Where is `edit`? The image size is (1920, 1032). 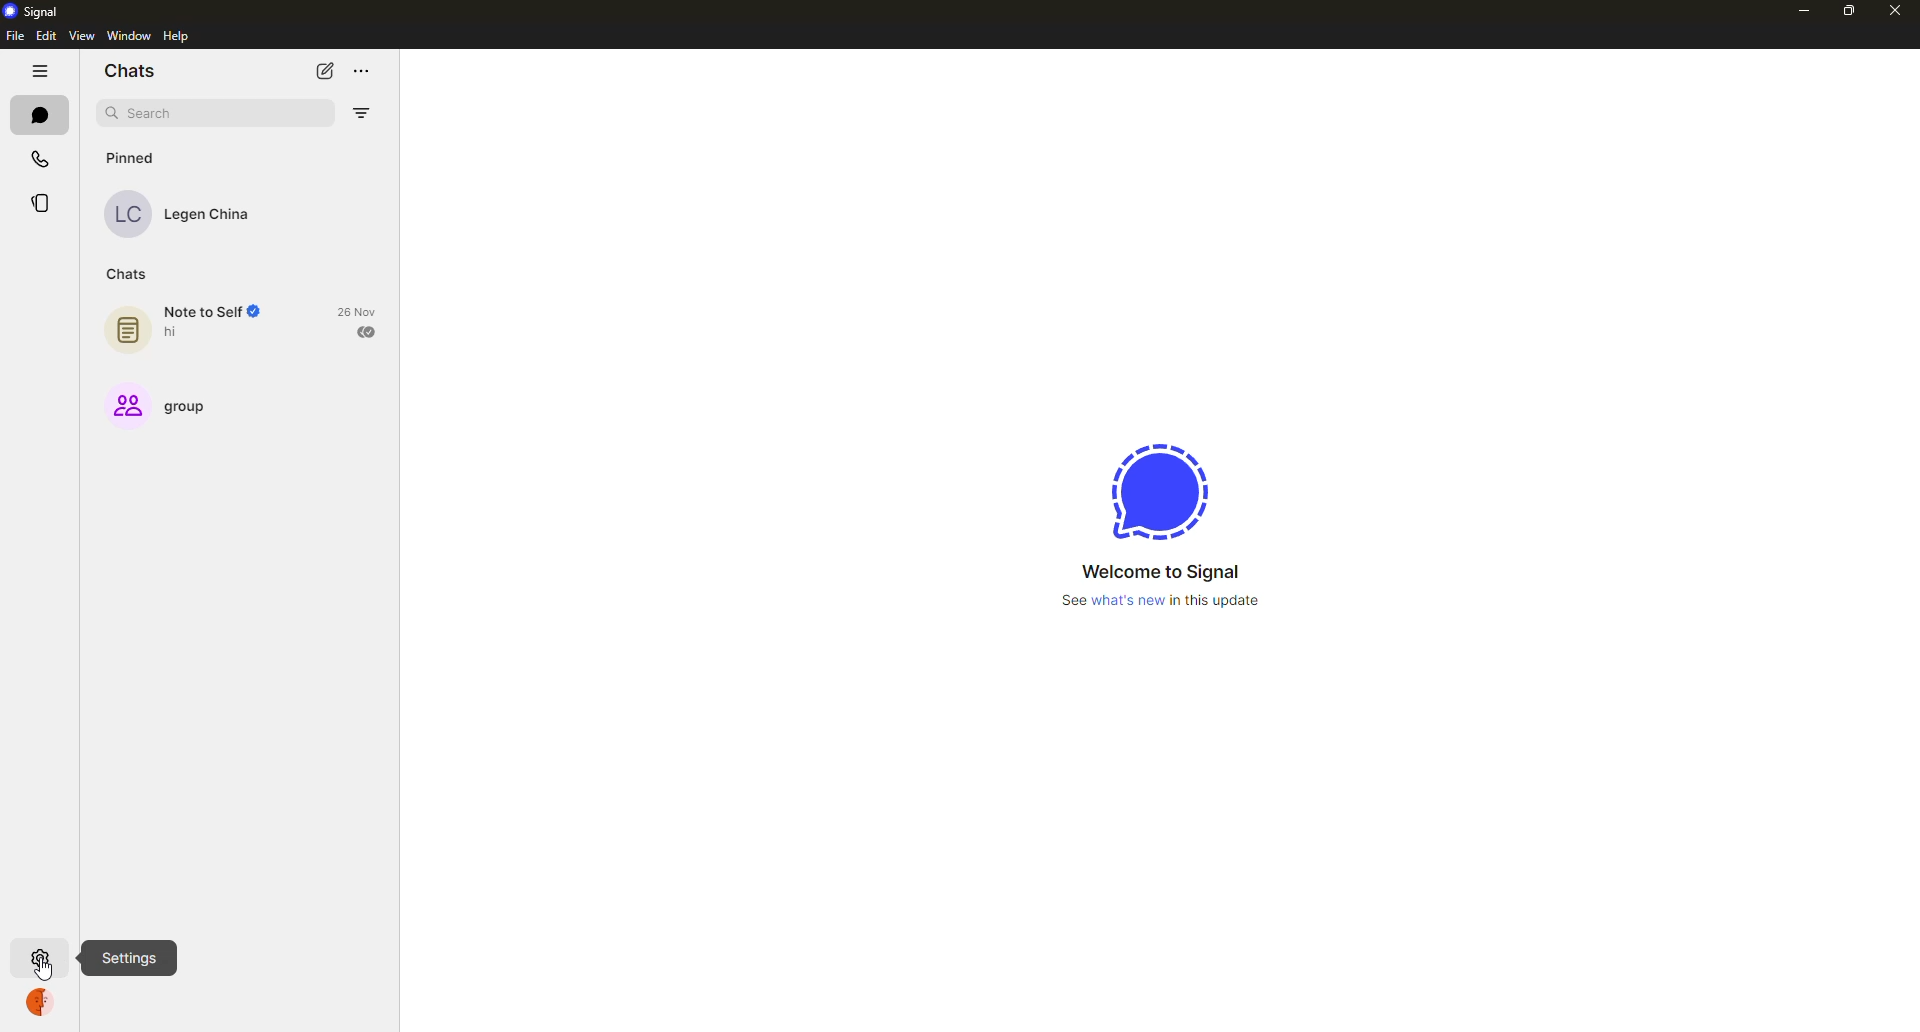
edit is located at coordinates (48, 36).